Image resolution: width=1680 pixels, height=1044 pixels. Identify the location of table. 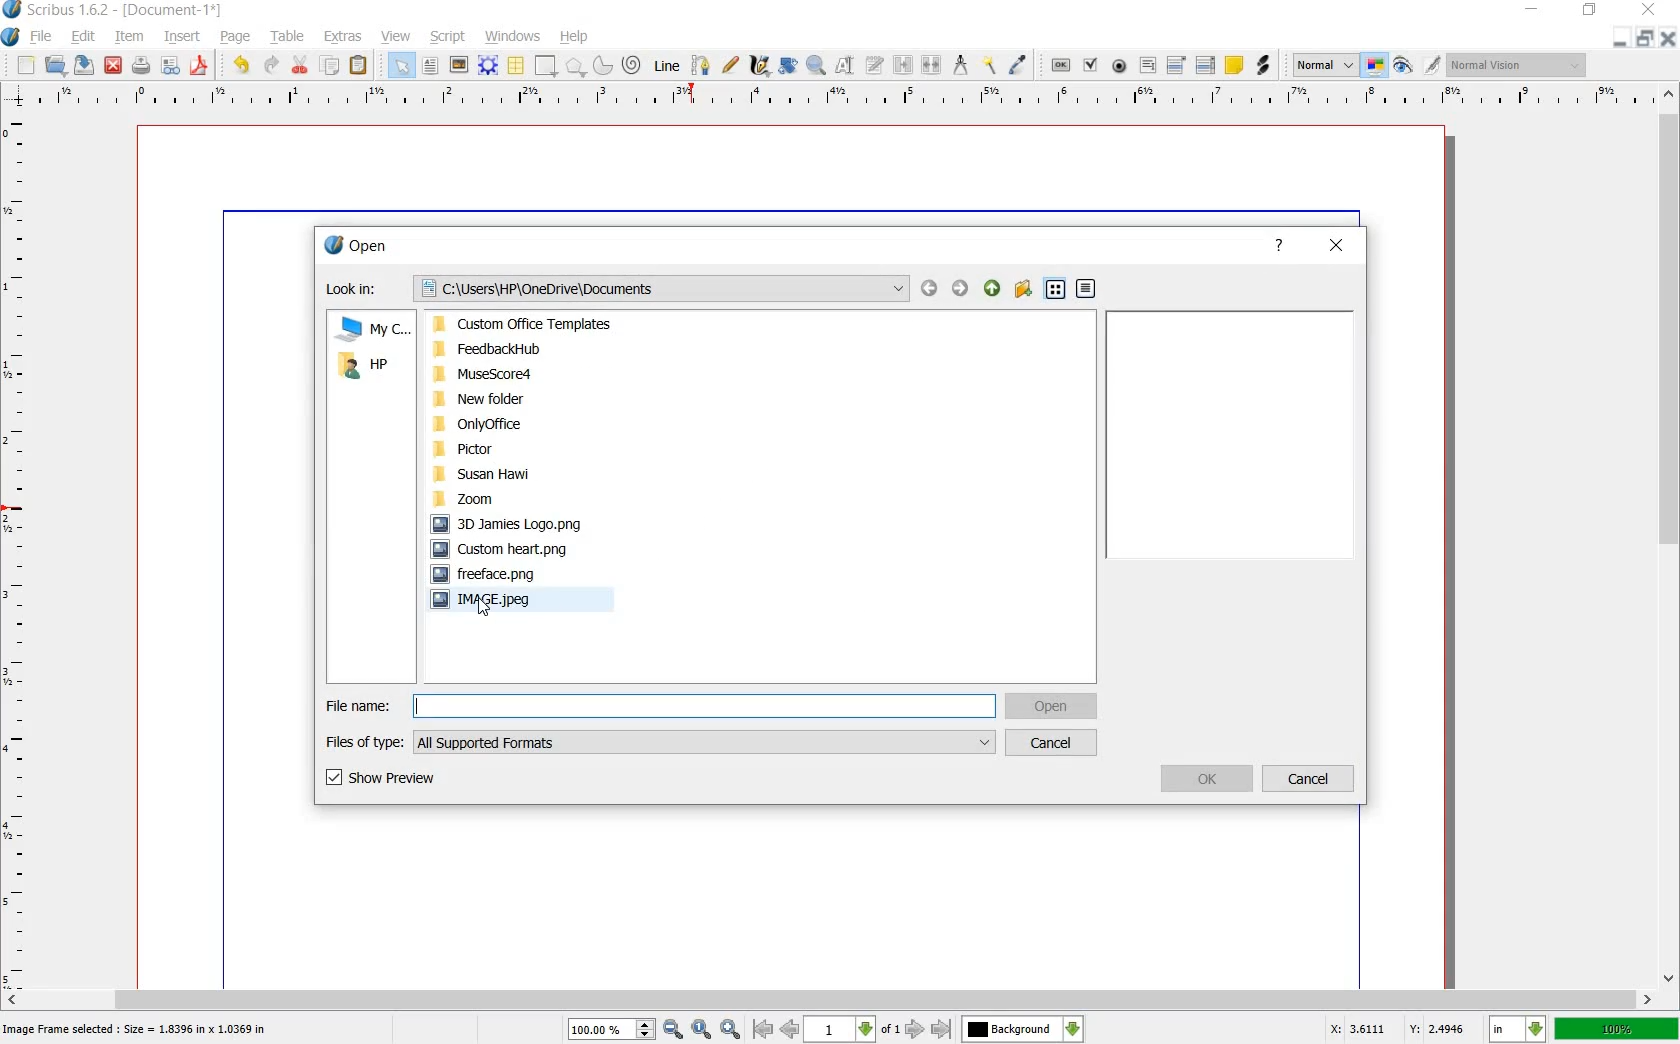
(289, 37).